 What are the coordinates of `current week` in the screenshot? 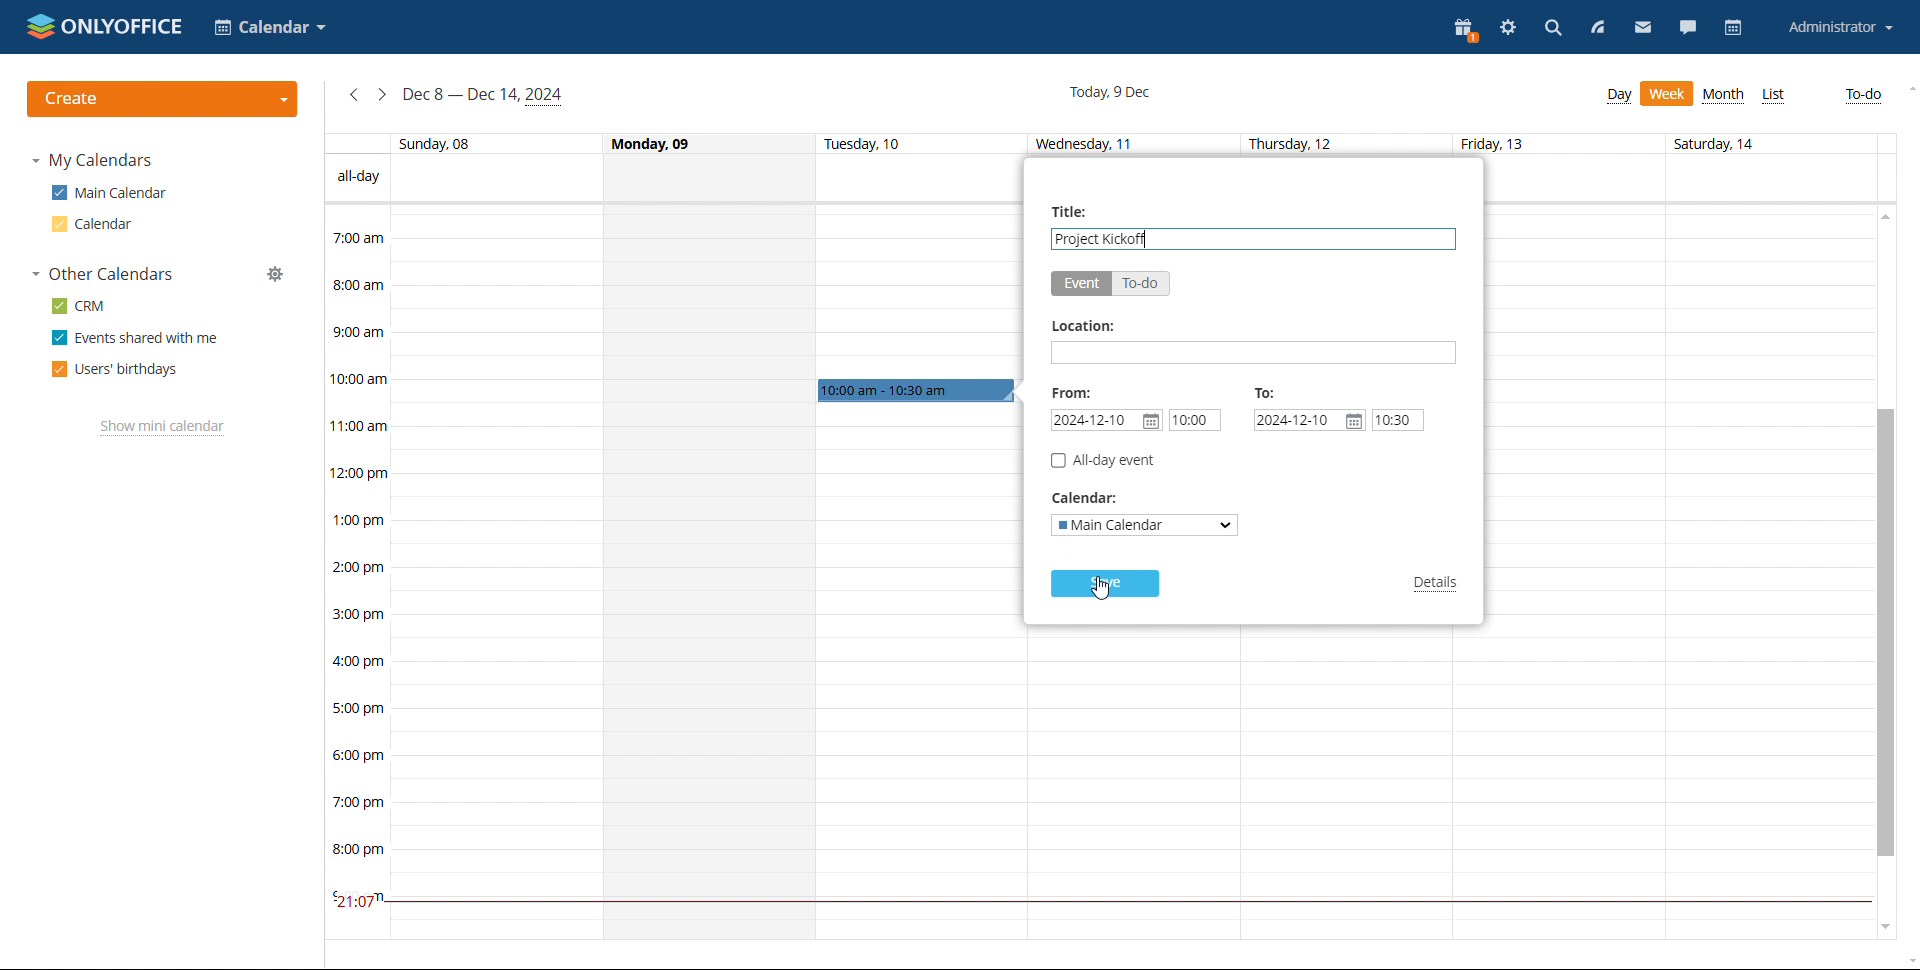 It's located at (484, 95).